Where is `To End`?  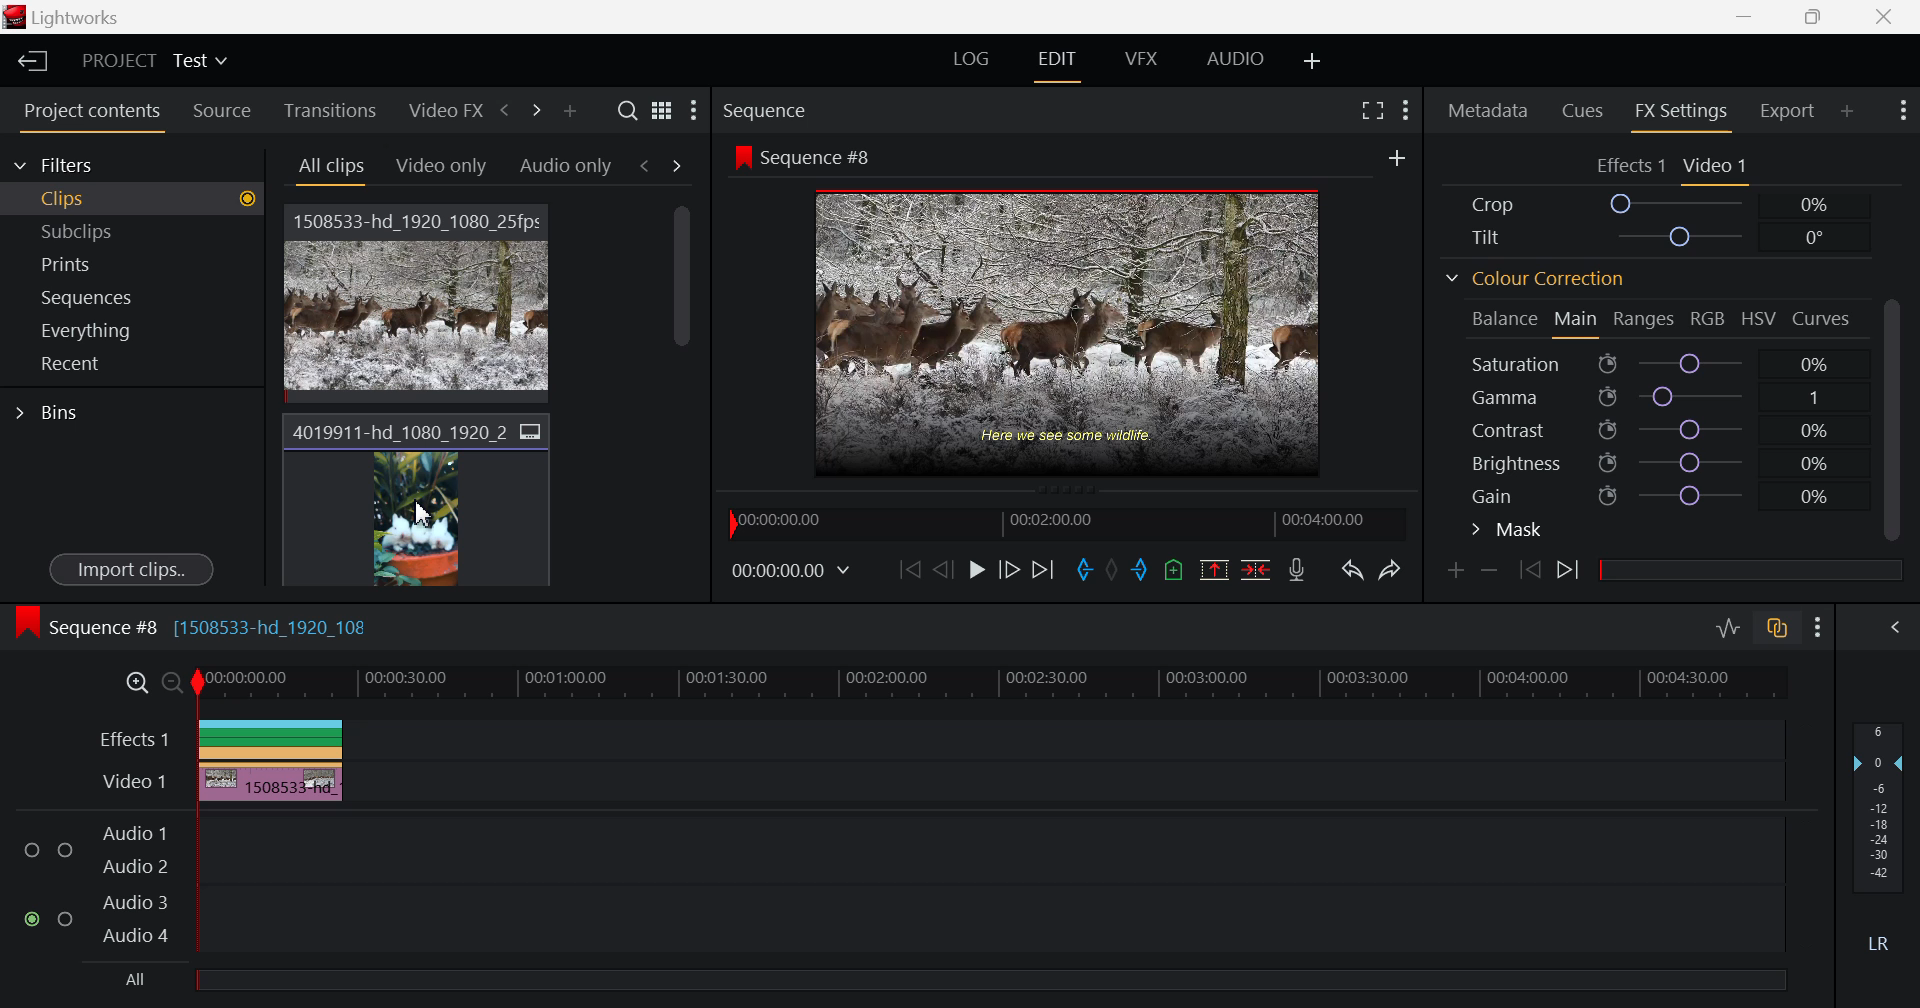 To End is located at coordinates (1046, 570).